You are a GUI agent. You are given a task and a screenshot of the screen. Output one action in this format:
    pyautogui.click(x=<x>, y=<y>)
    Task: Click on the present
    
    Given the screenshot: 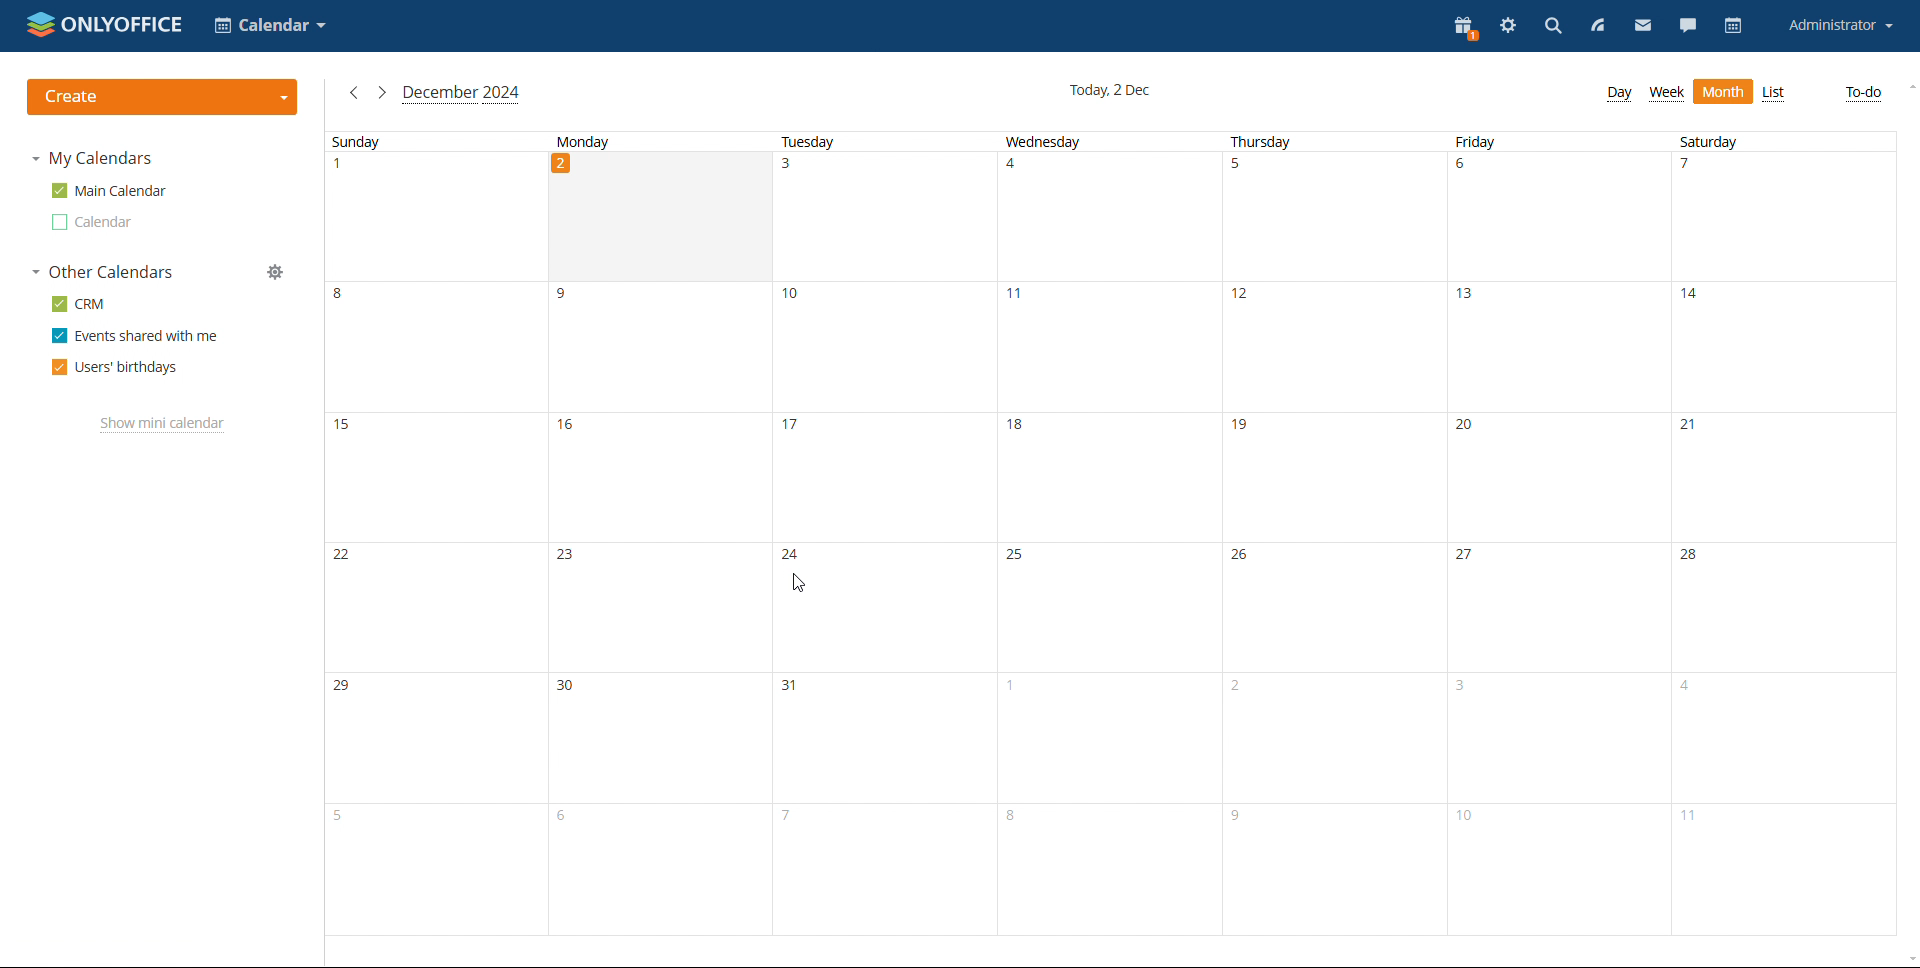 What is the action you would take?
    pyautogui.click(x=1463, y=26)
    